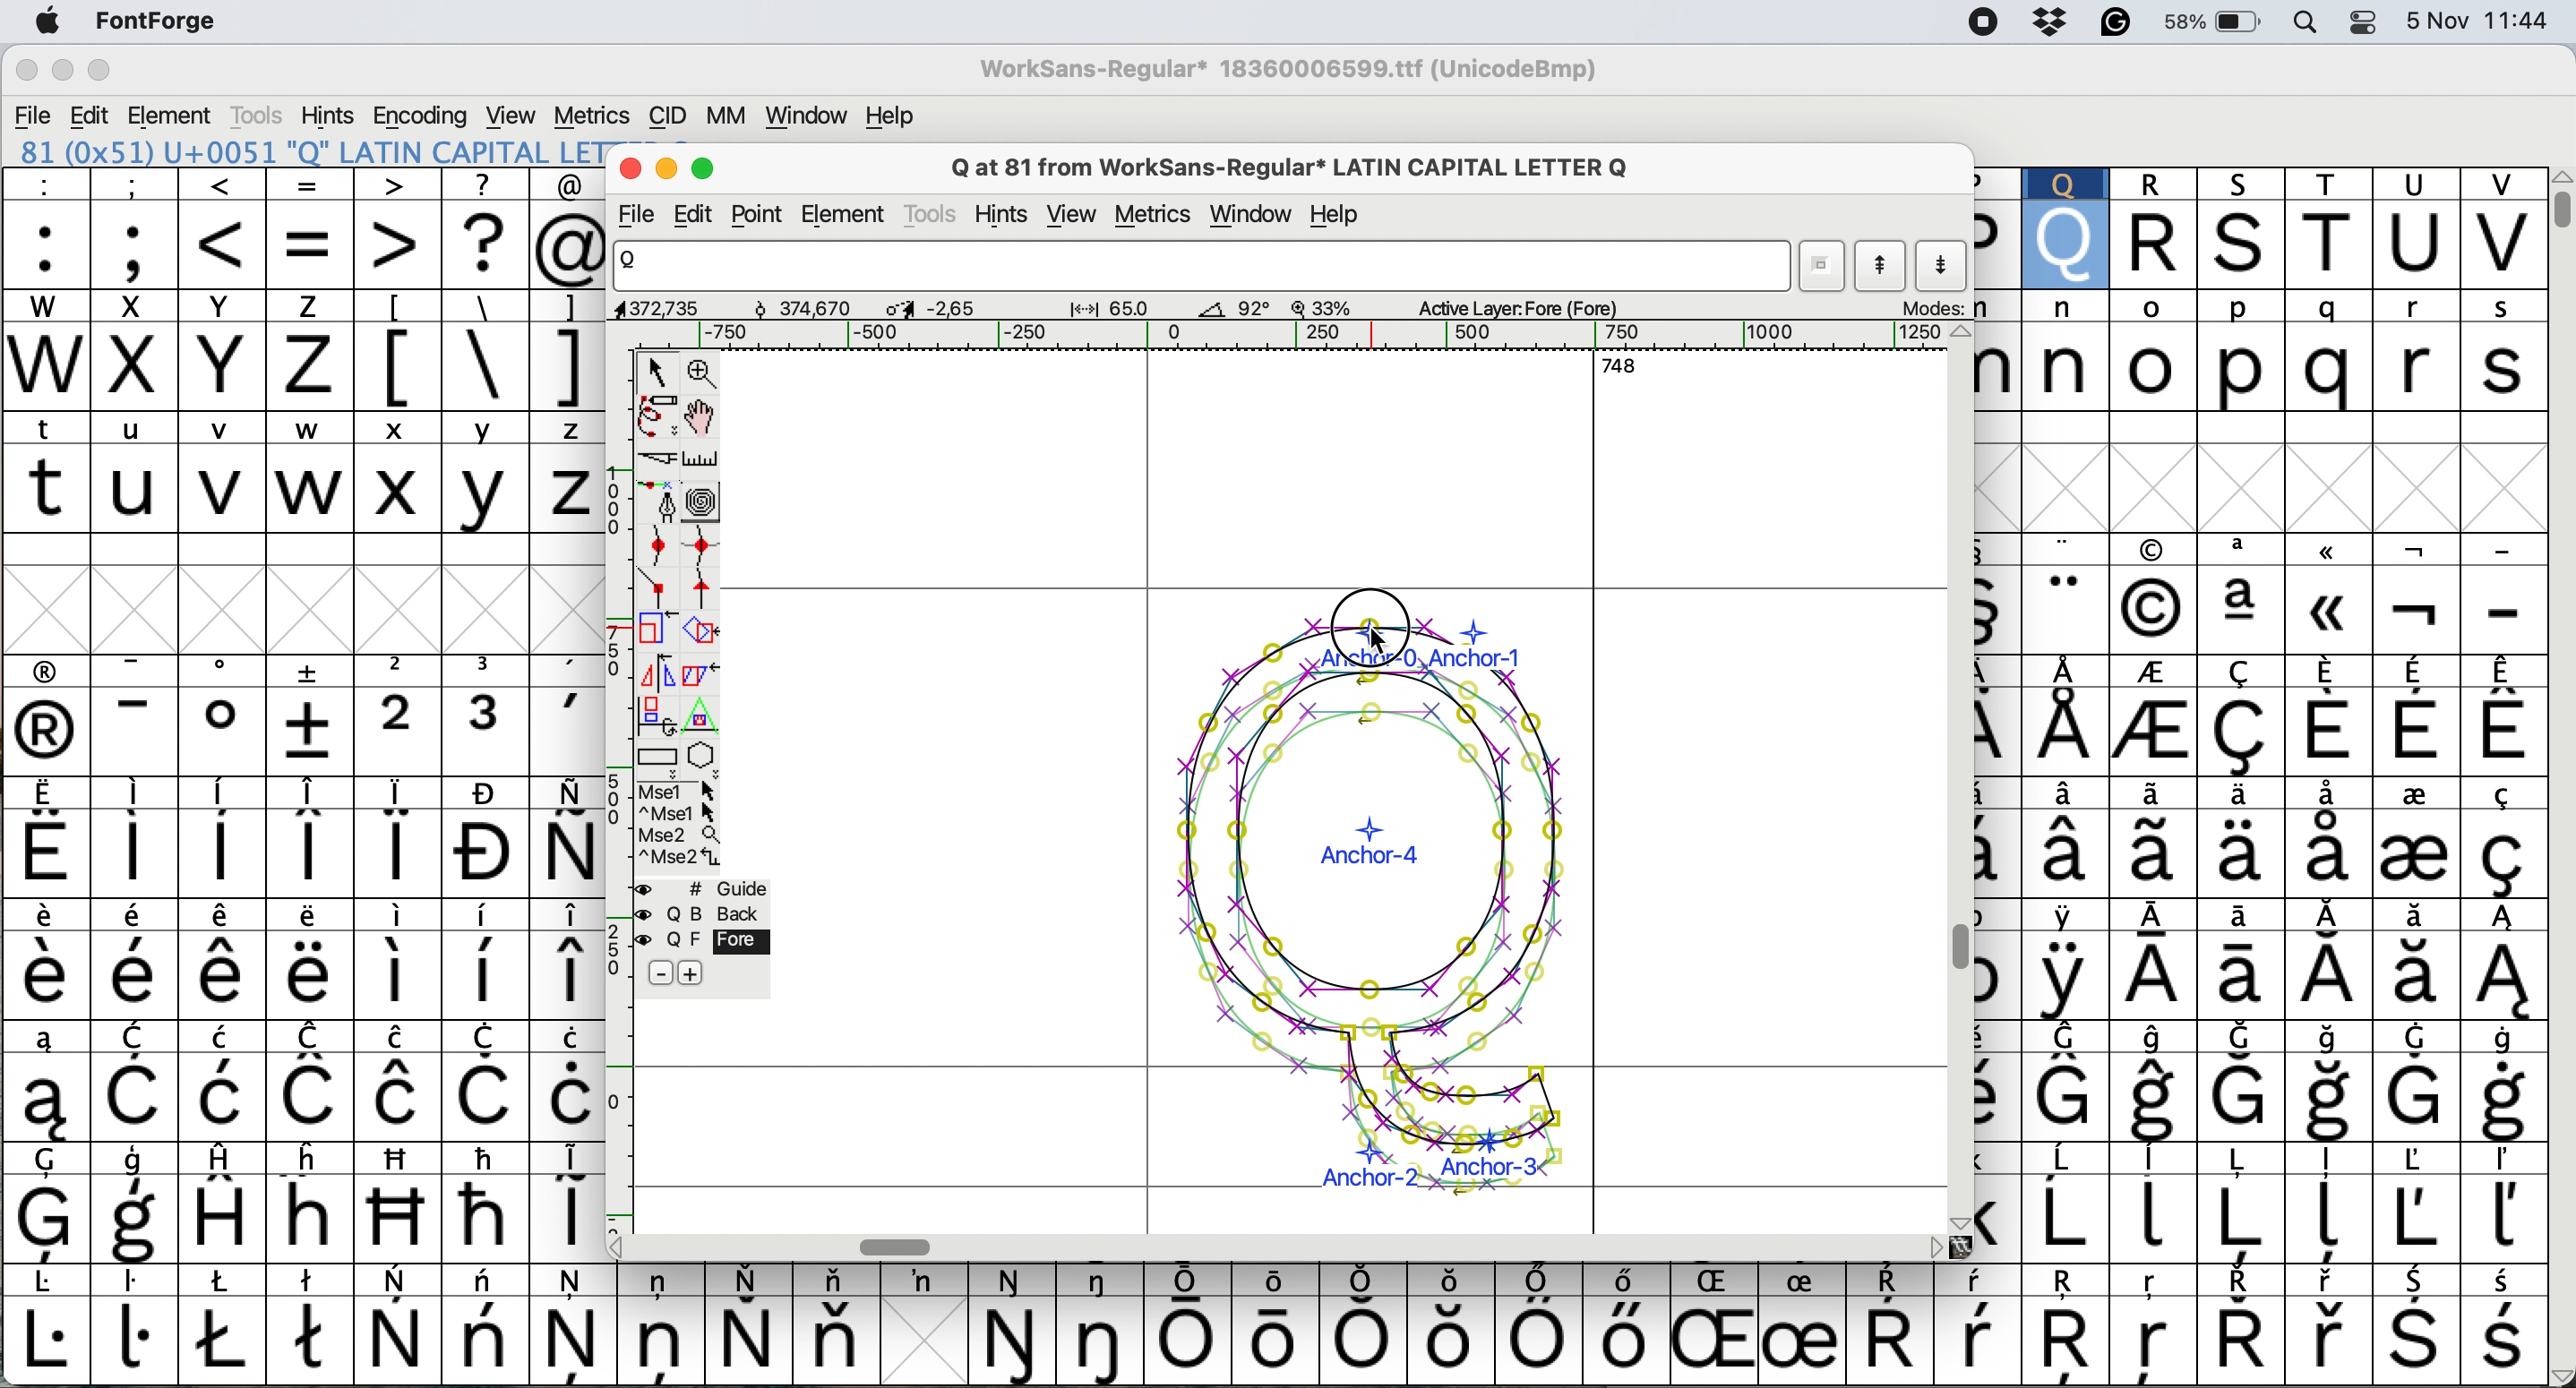 The width and height of the screenshot is (2576, 1388). Describe the element at coordinates (313, 191) in the screenshot. I see `special characters` at that location.